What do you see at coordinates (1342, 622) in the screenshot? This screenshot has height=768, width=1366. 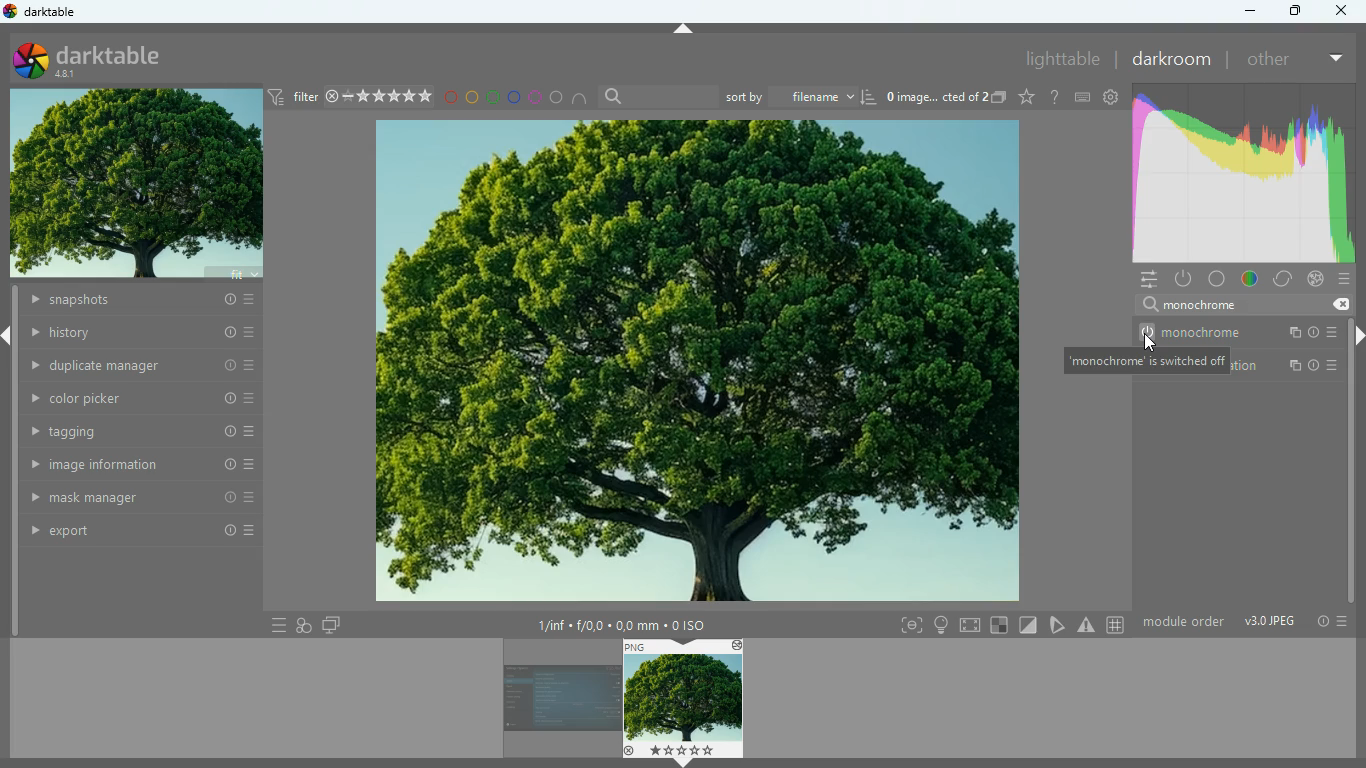 I see `menu` at bounding box center [1342, 622].